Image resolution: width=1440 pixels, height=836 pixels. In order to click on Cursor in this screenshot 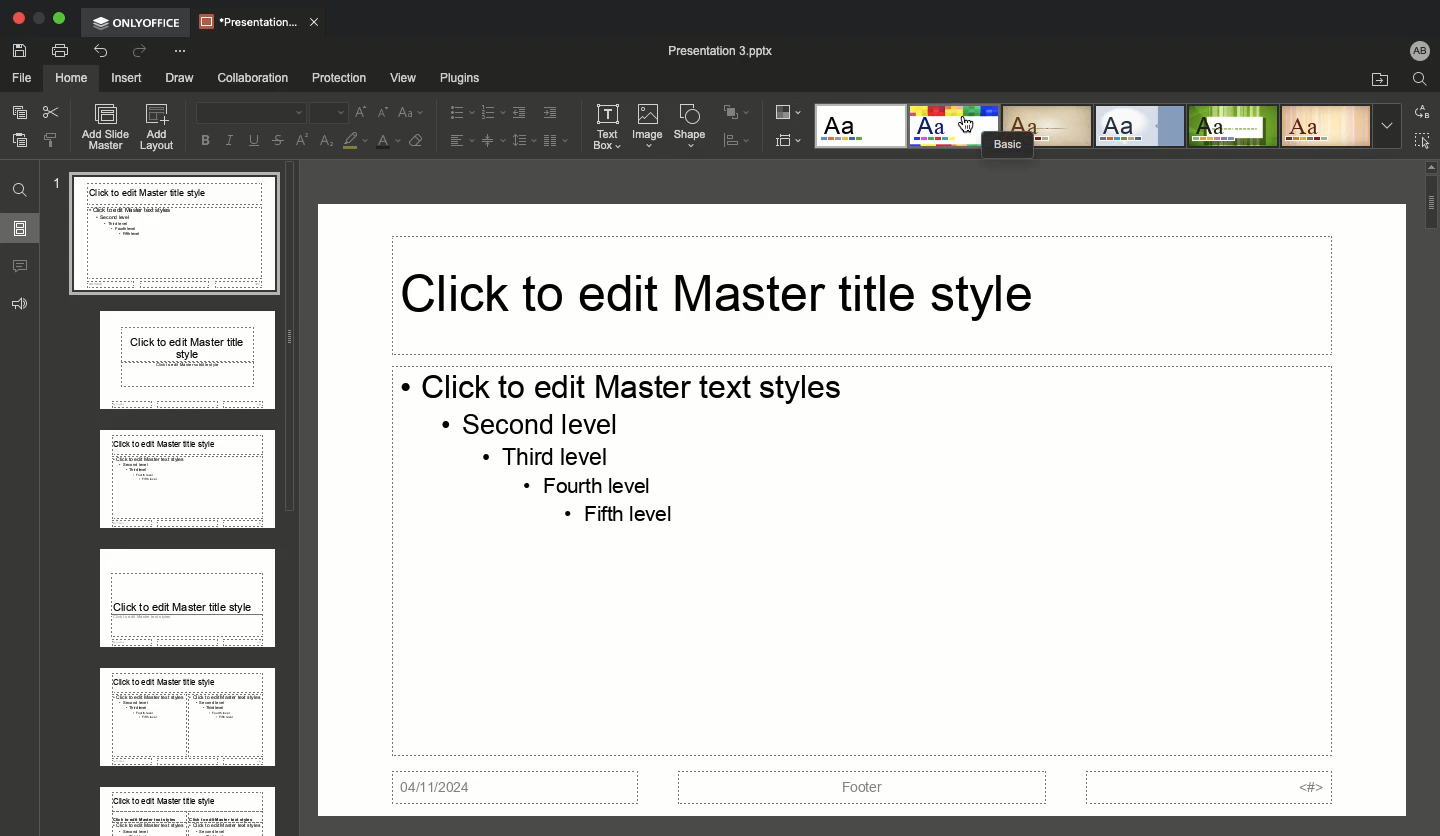, I will do `click(951, 124)`.